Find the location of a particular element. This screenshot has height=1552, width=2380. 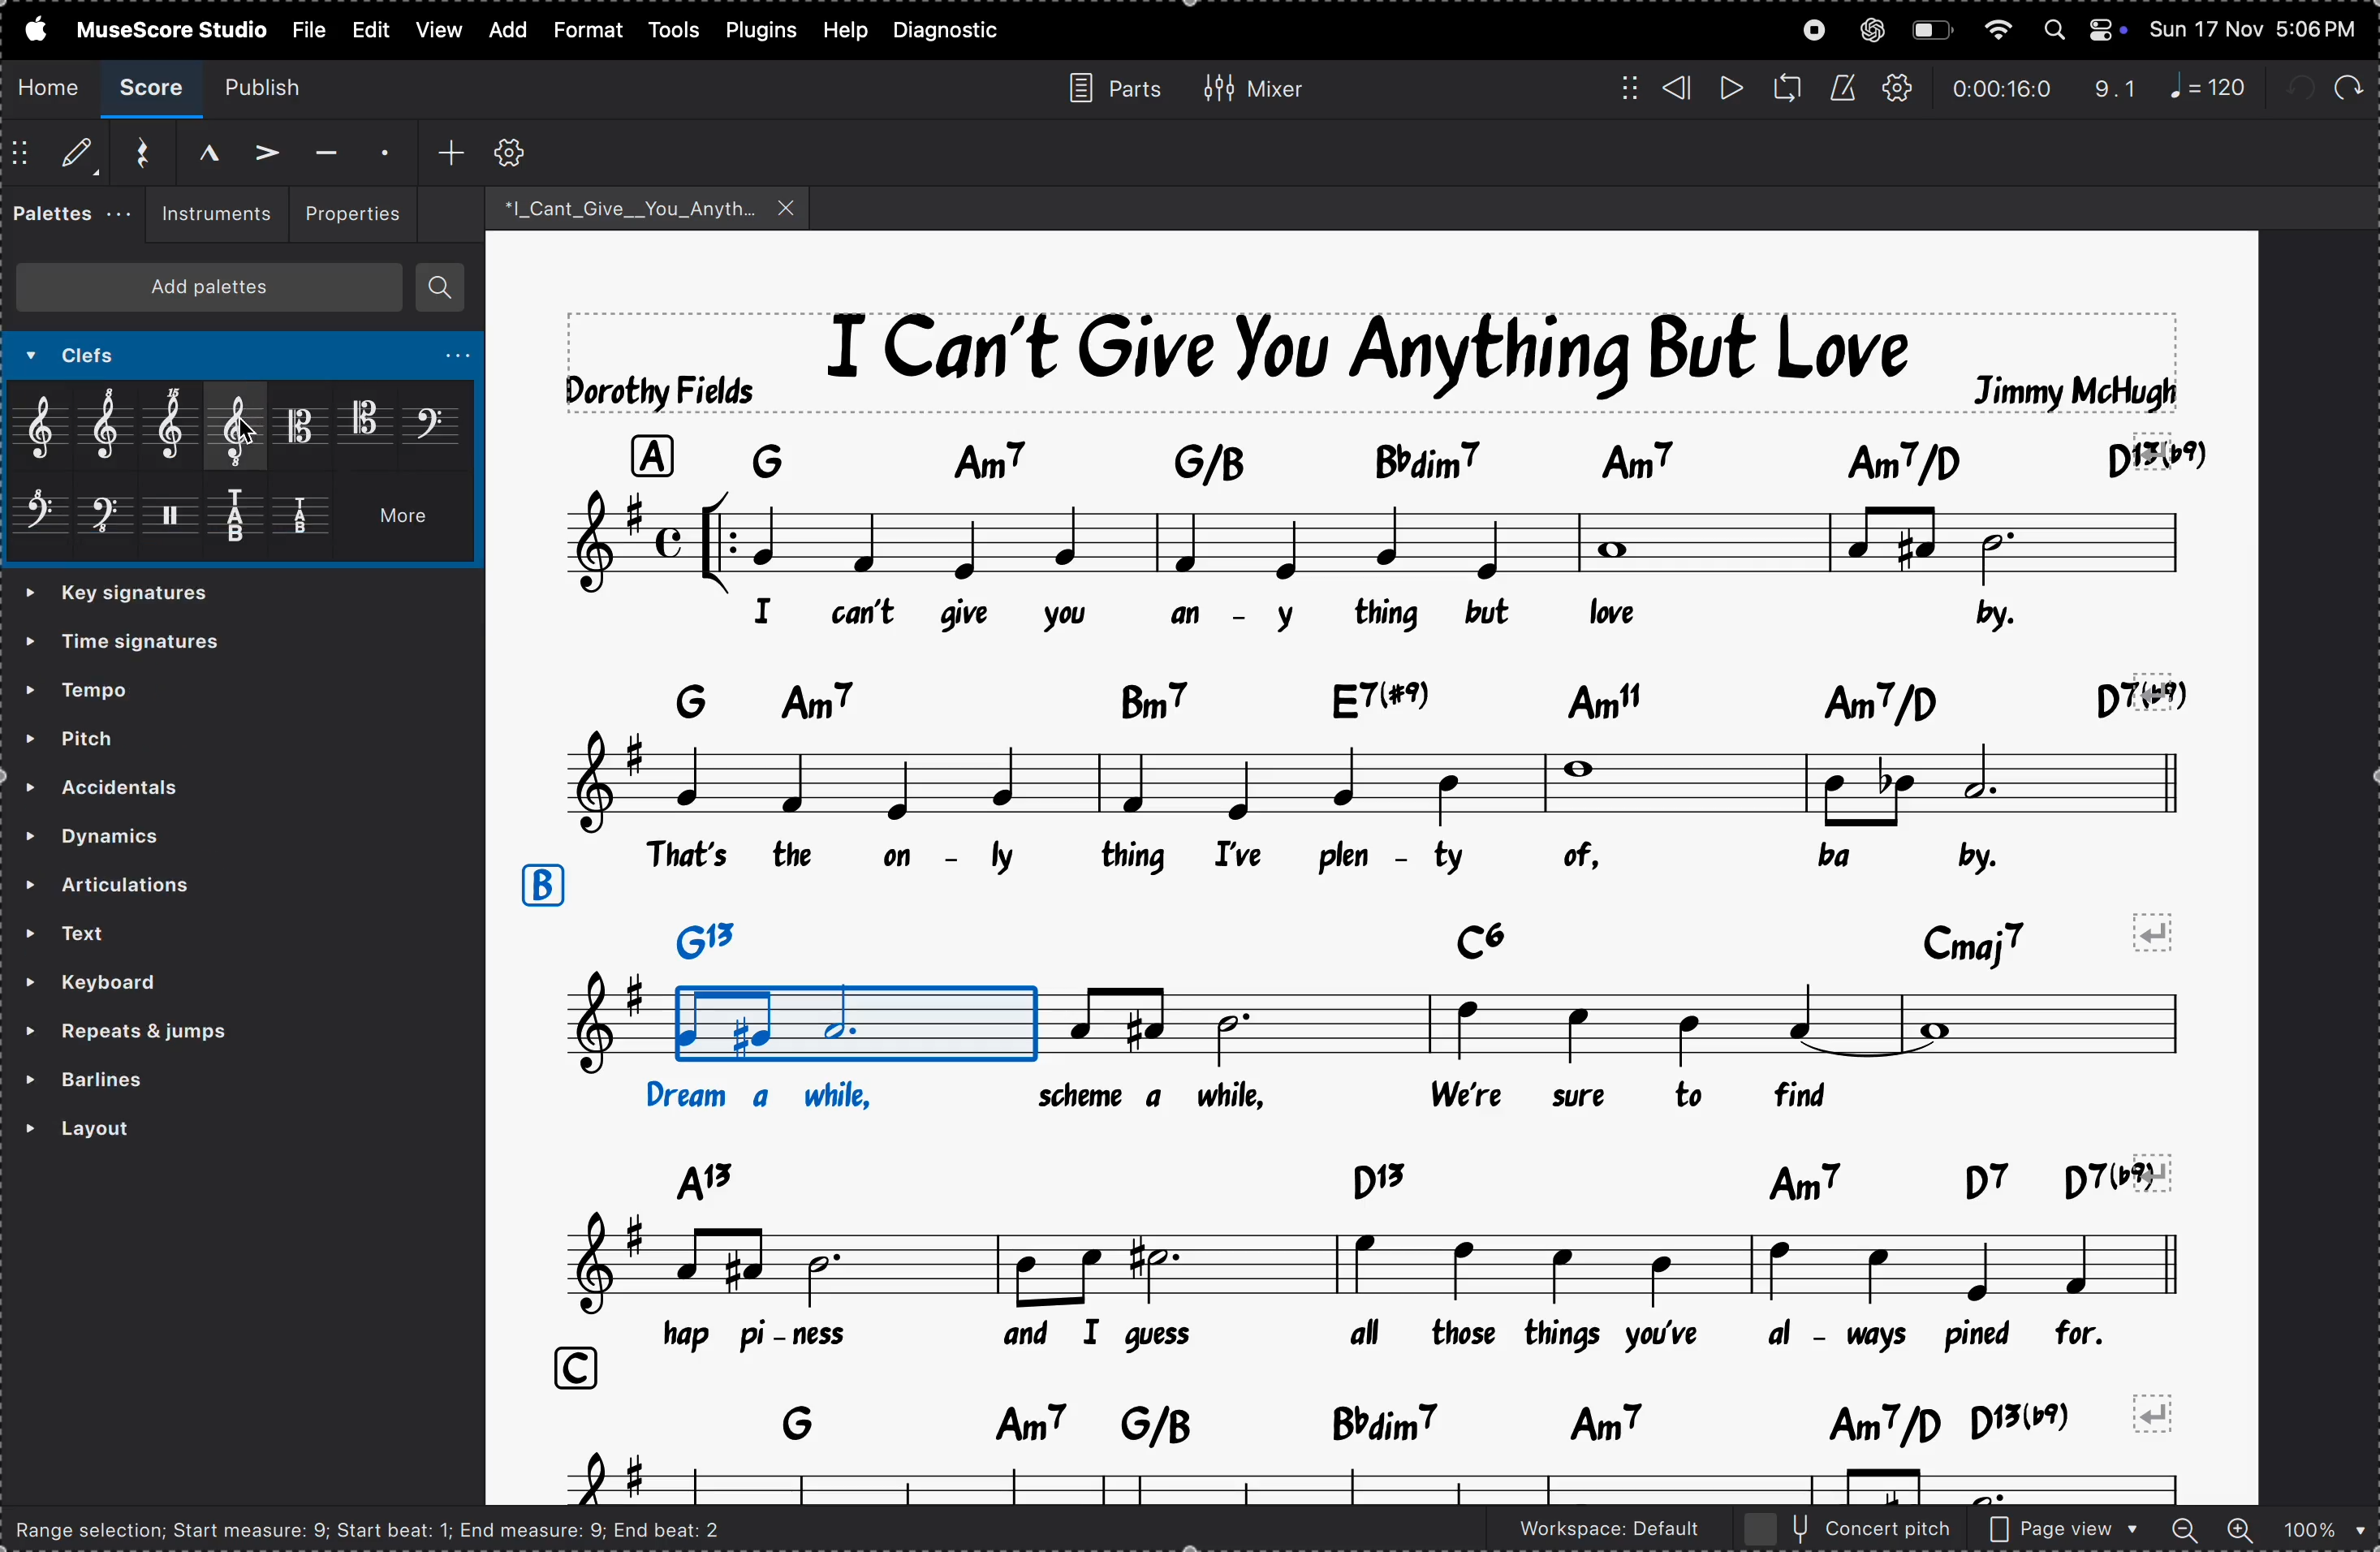

time frame is located at coordinates (2001, 89).